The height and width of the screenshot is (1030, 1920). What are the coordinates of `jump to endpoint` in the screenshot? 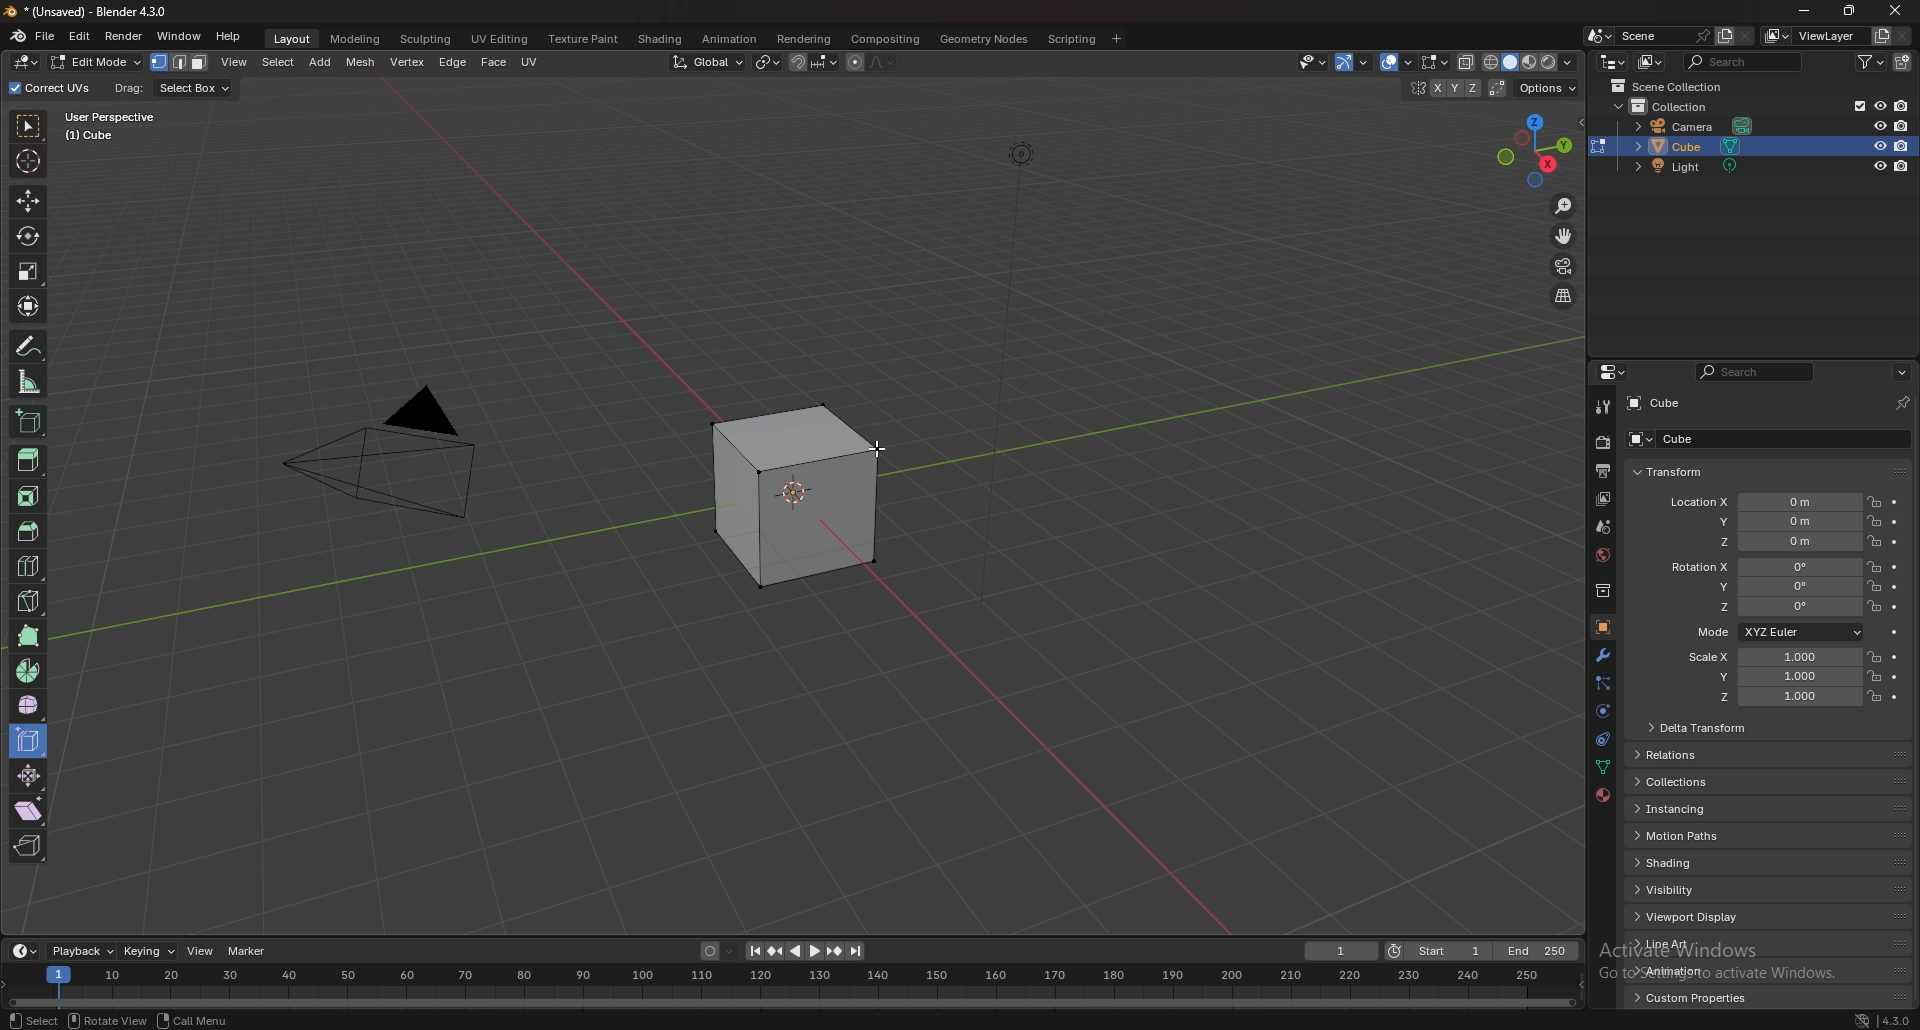 It's located at (752, 951).